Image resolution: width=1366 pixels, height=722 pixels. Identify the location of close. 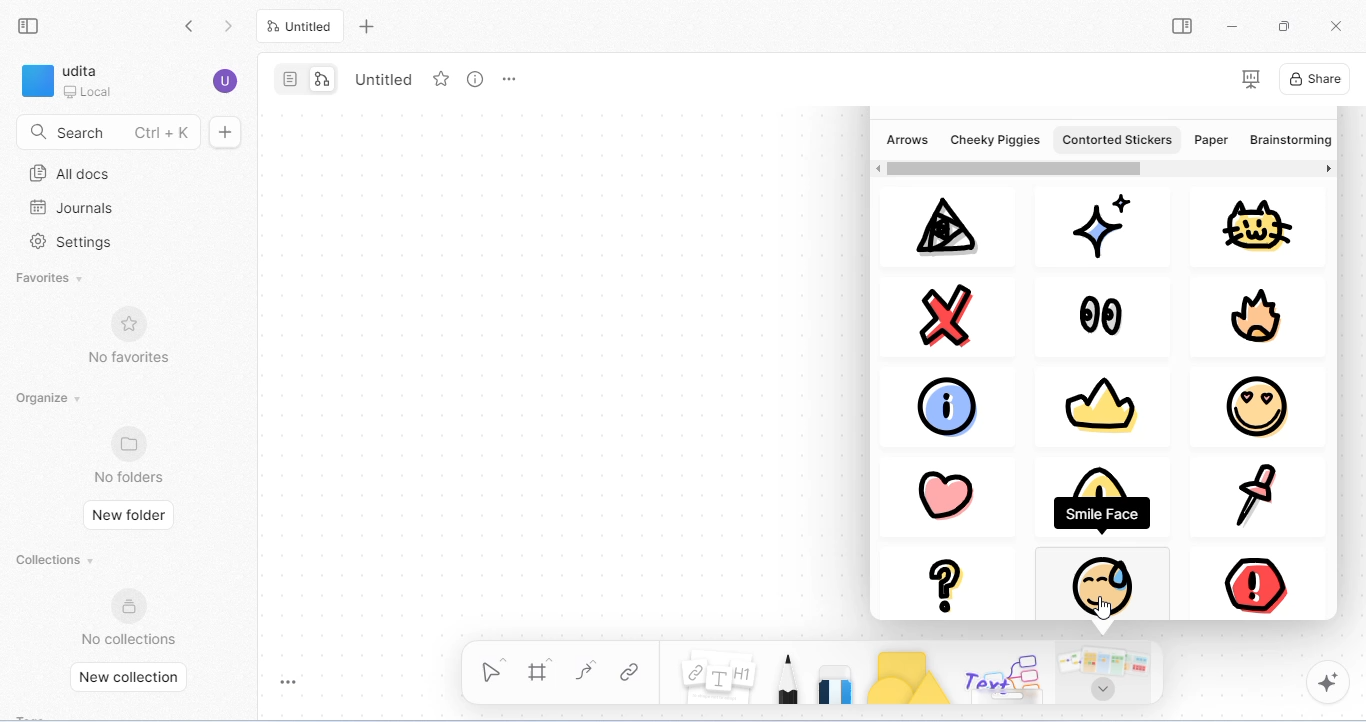
(954, 314).